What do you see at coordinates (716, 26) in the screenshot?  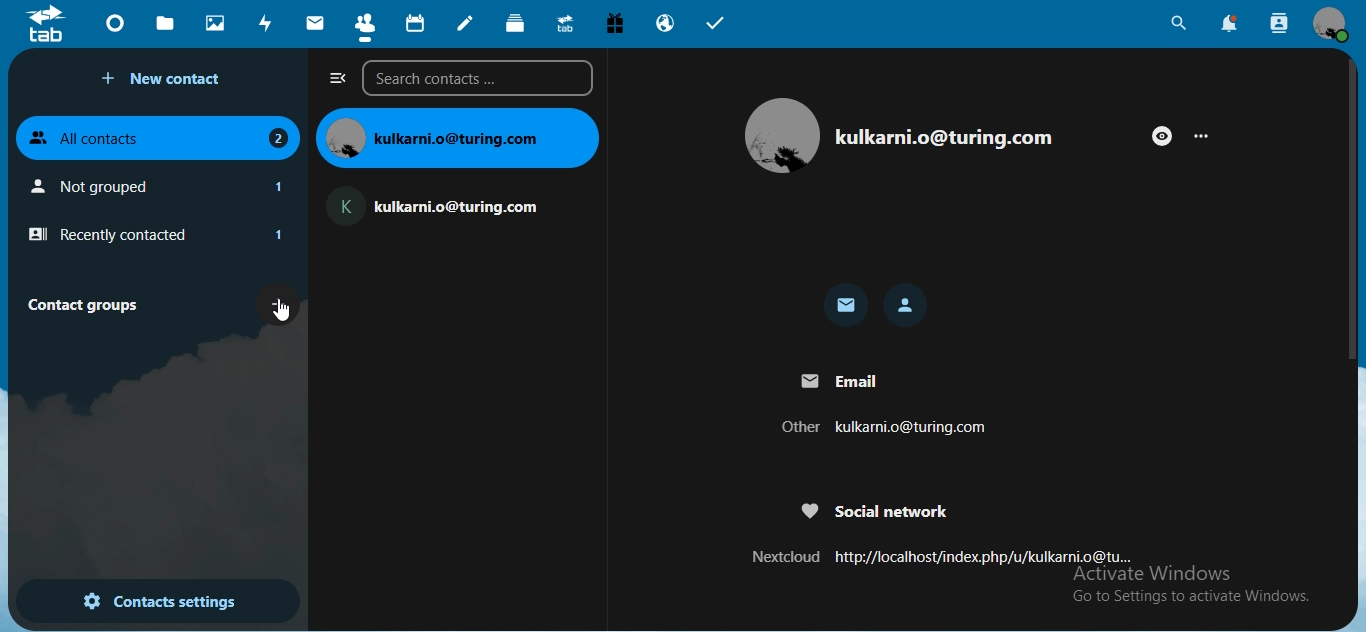 I see `tasks` at bounding box center [716, 26].